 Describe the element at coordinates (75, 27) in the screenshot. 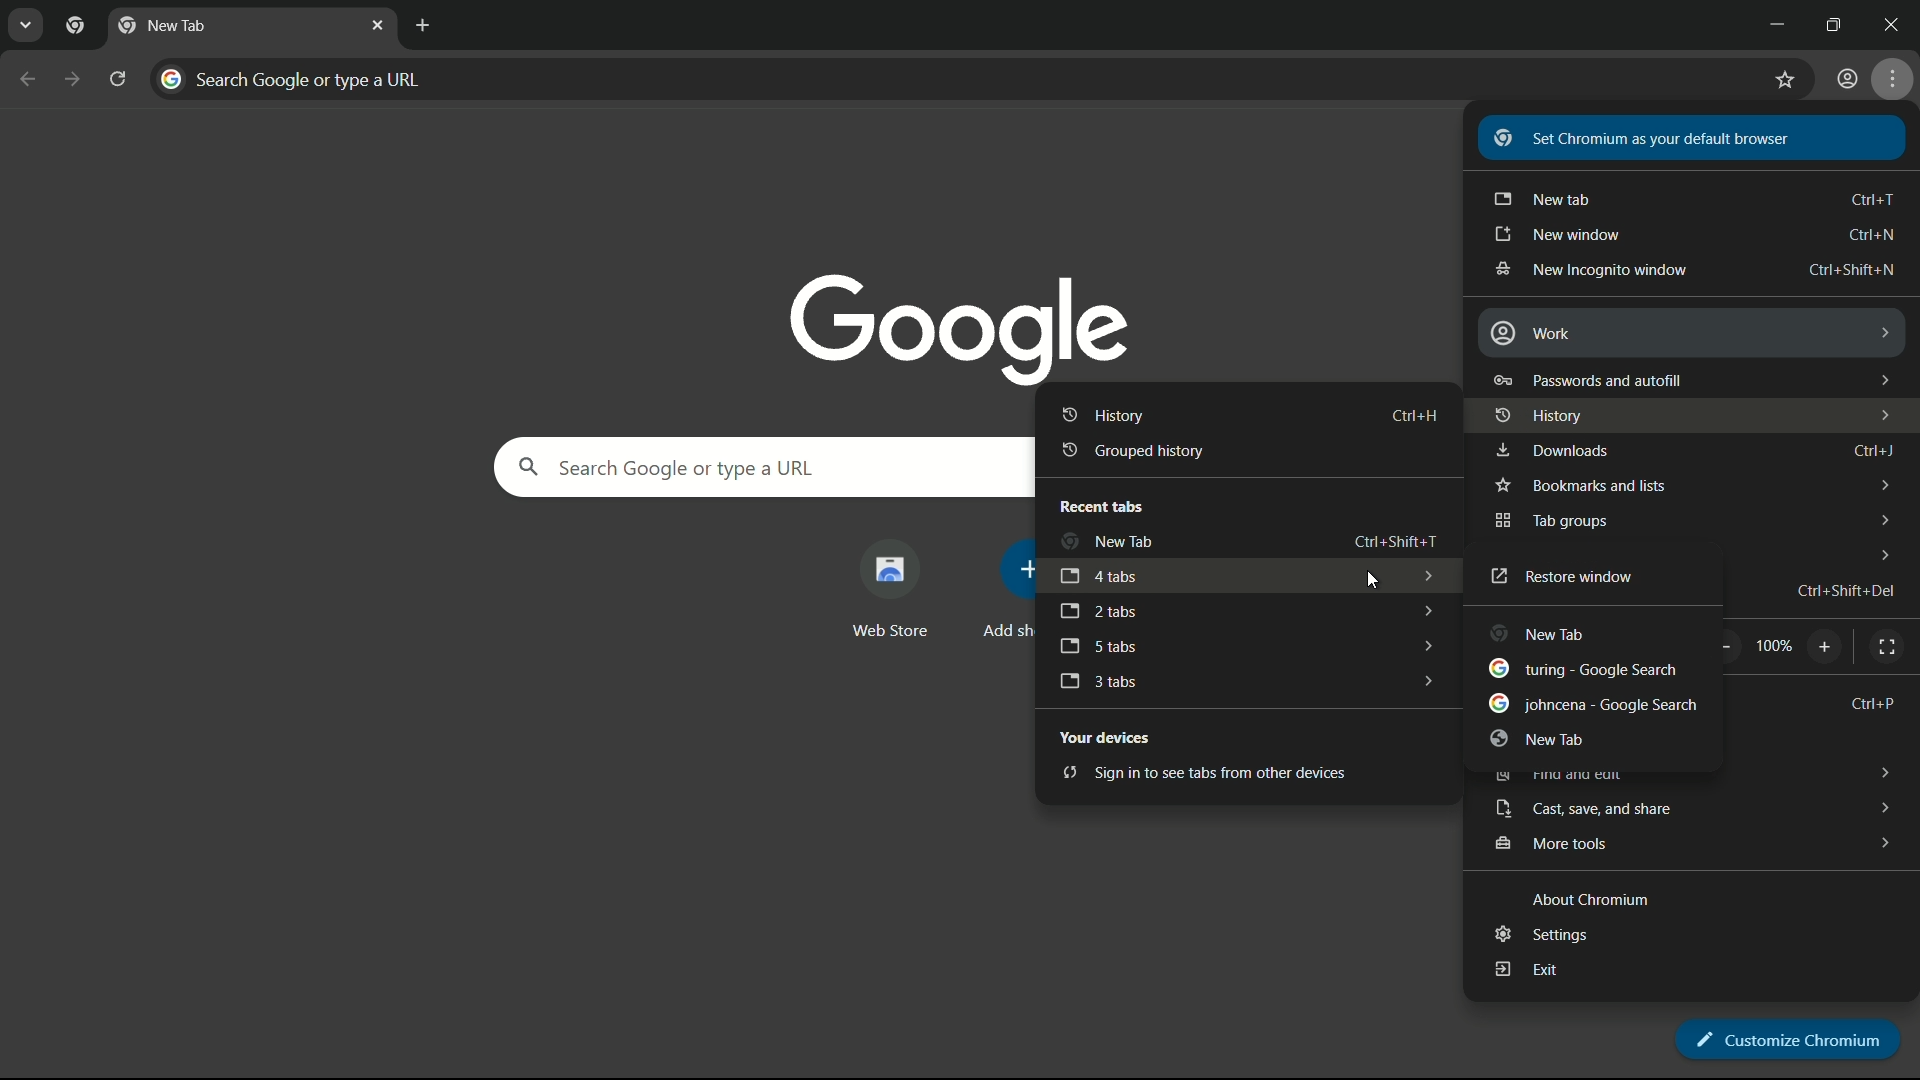

I see `chrome icon` at that location.